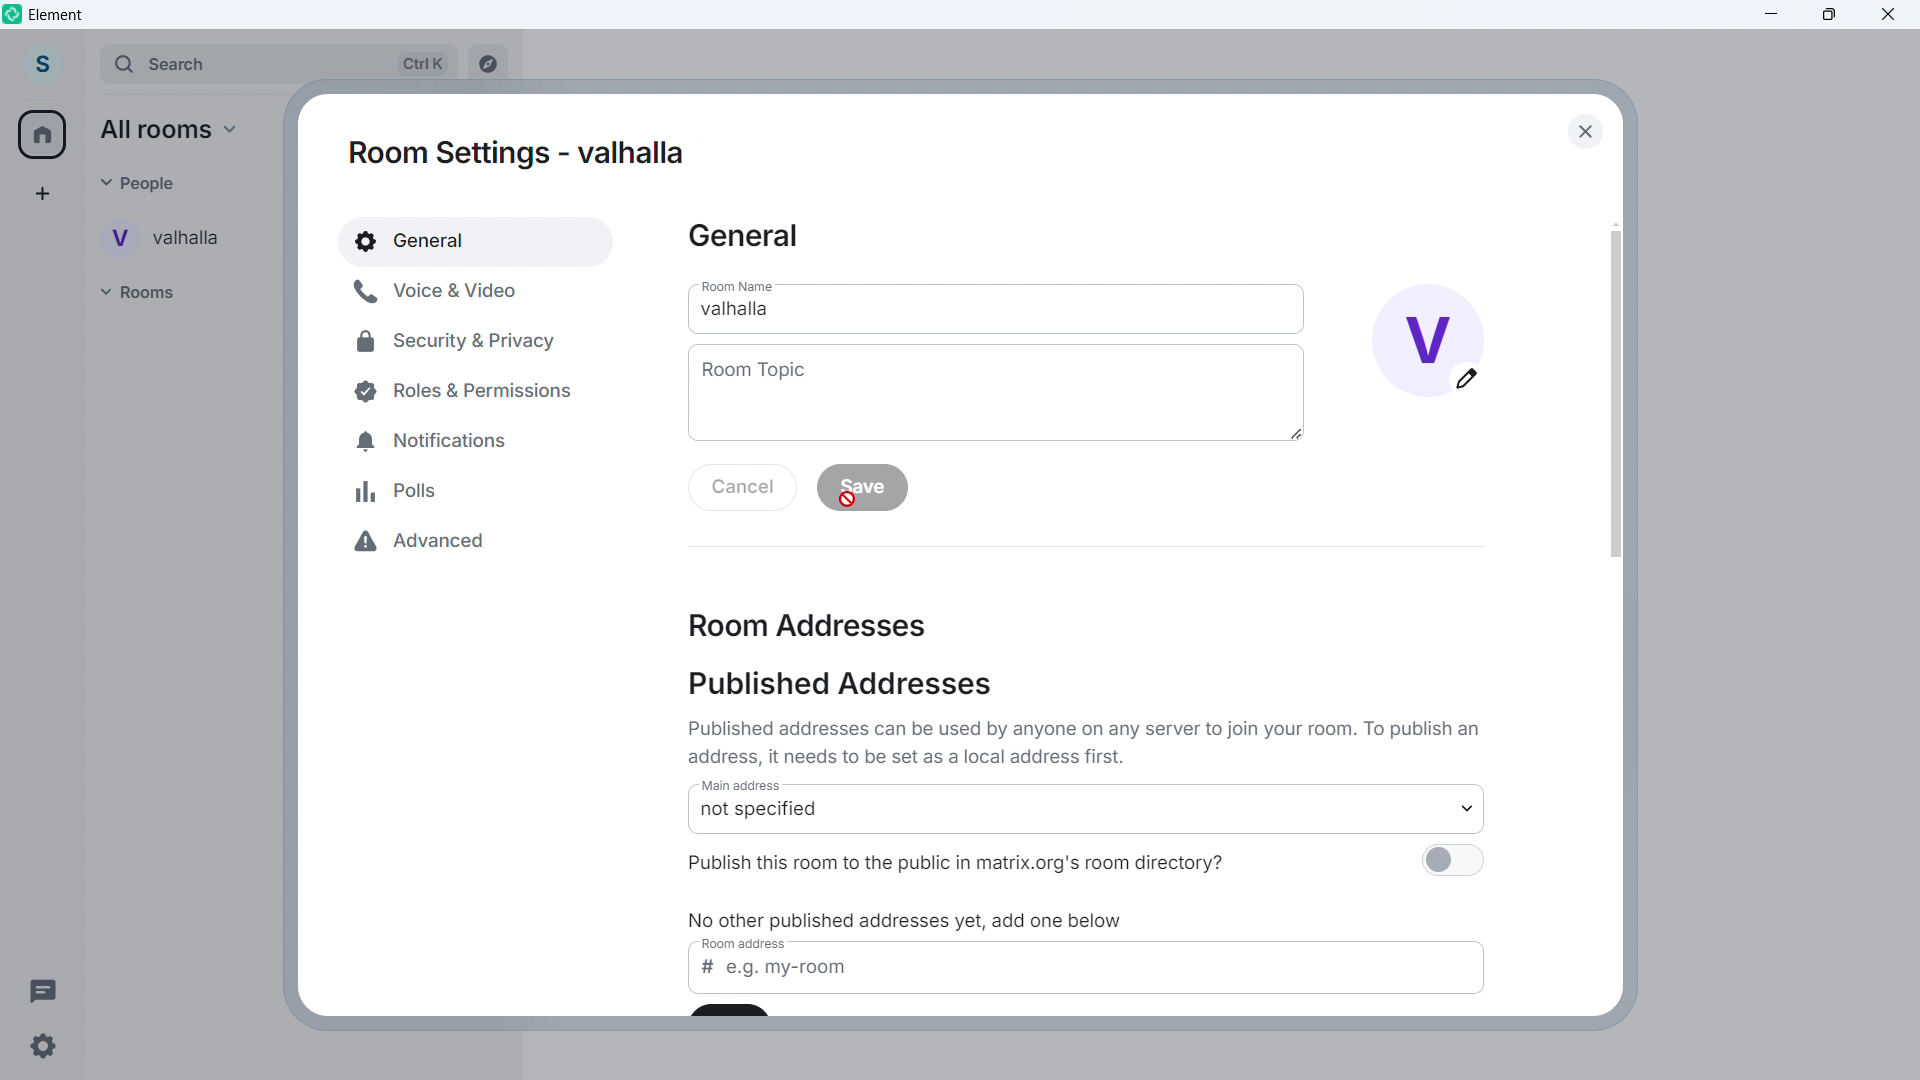  I want to click on room settings, so click(453, 156).